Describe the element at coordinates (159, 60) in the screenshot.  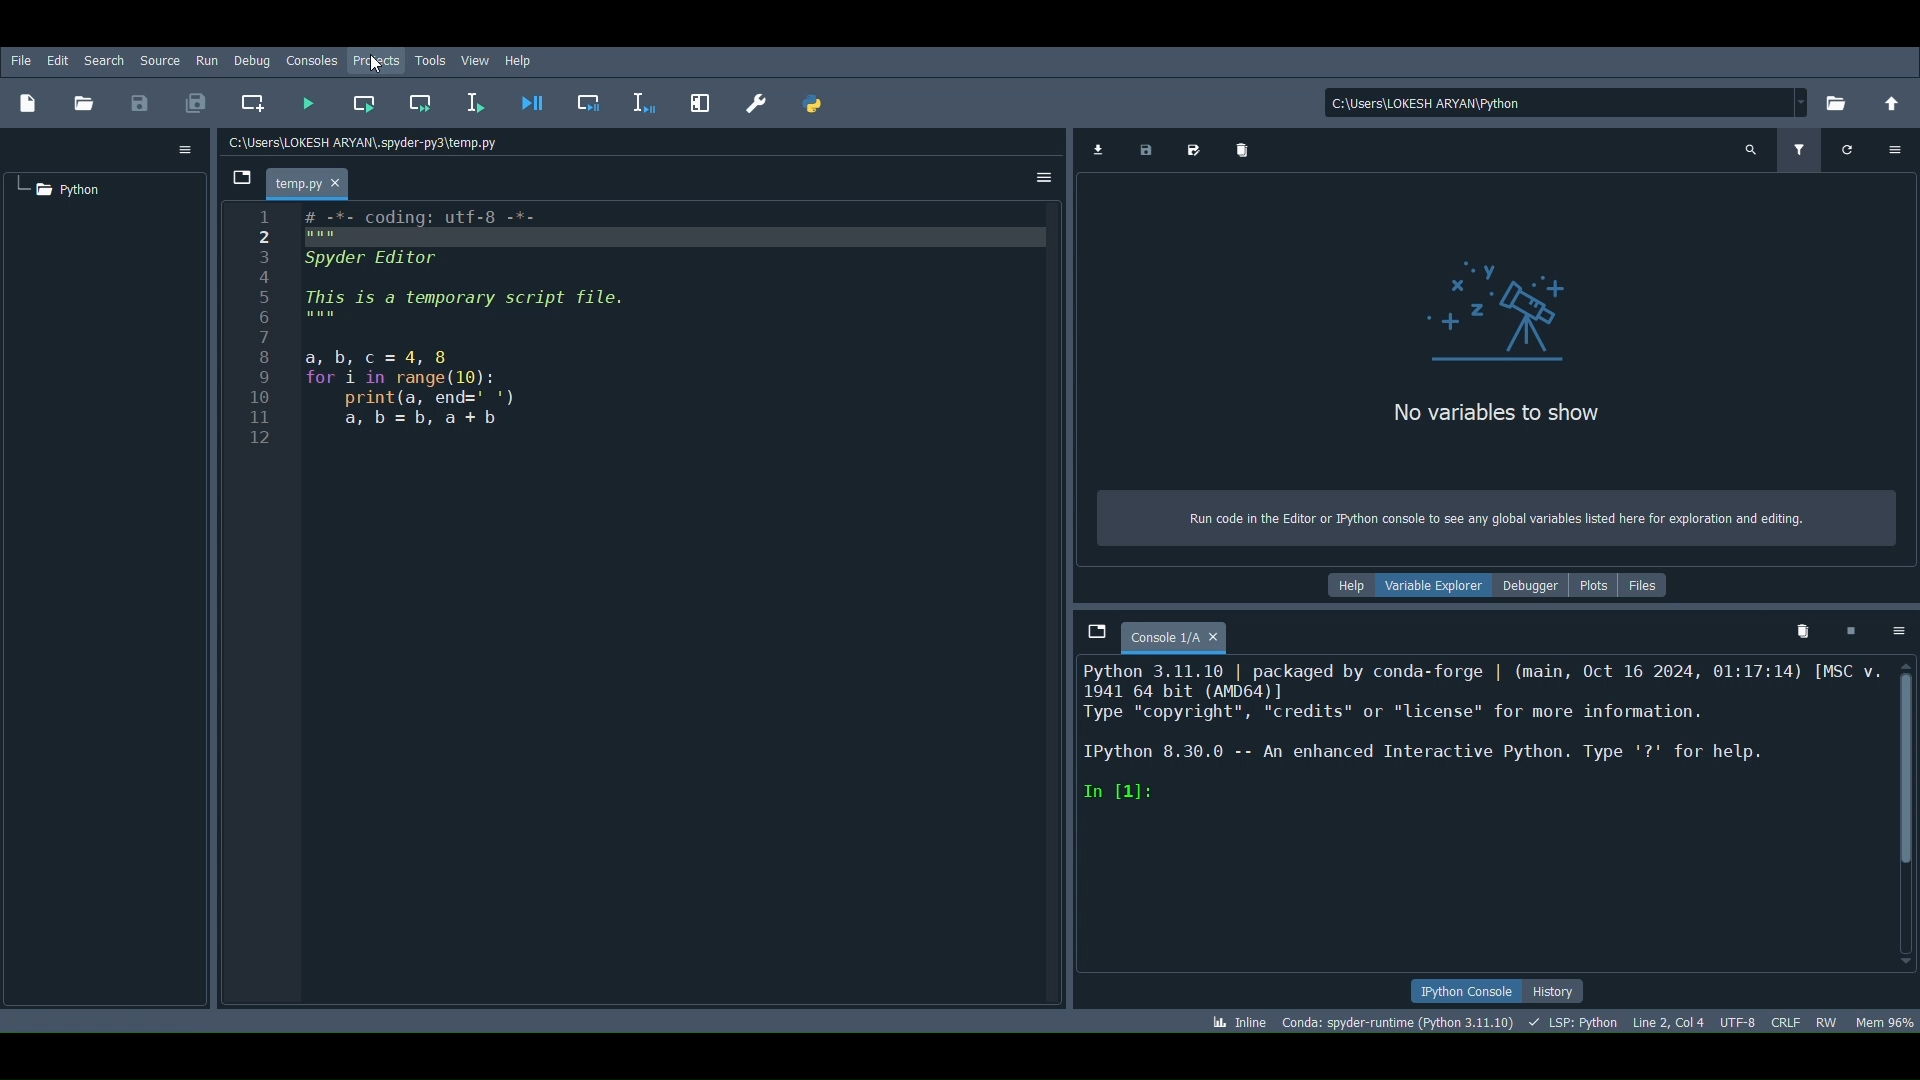
I see `Source` at that location.